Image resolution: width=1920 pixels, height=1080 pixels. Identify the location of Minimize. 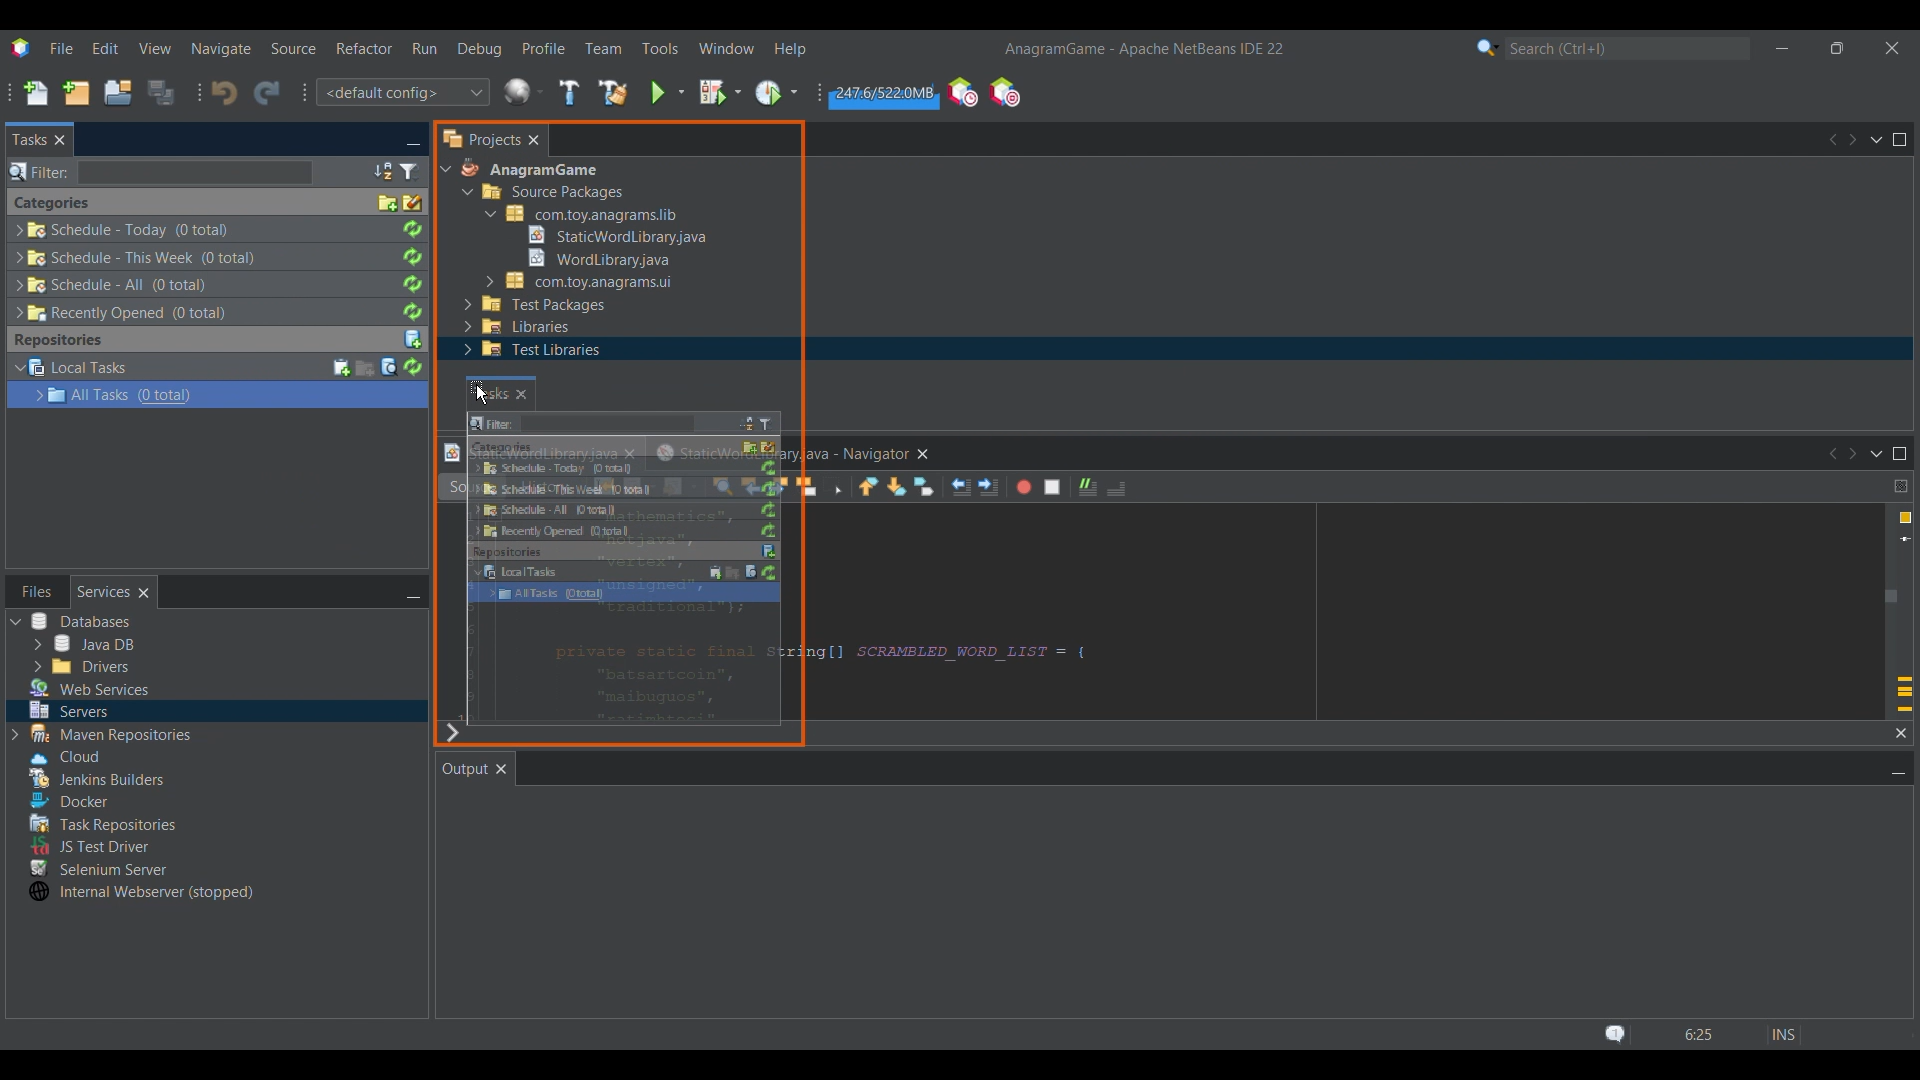
(413, 593).